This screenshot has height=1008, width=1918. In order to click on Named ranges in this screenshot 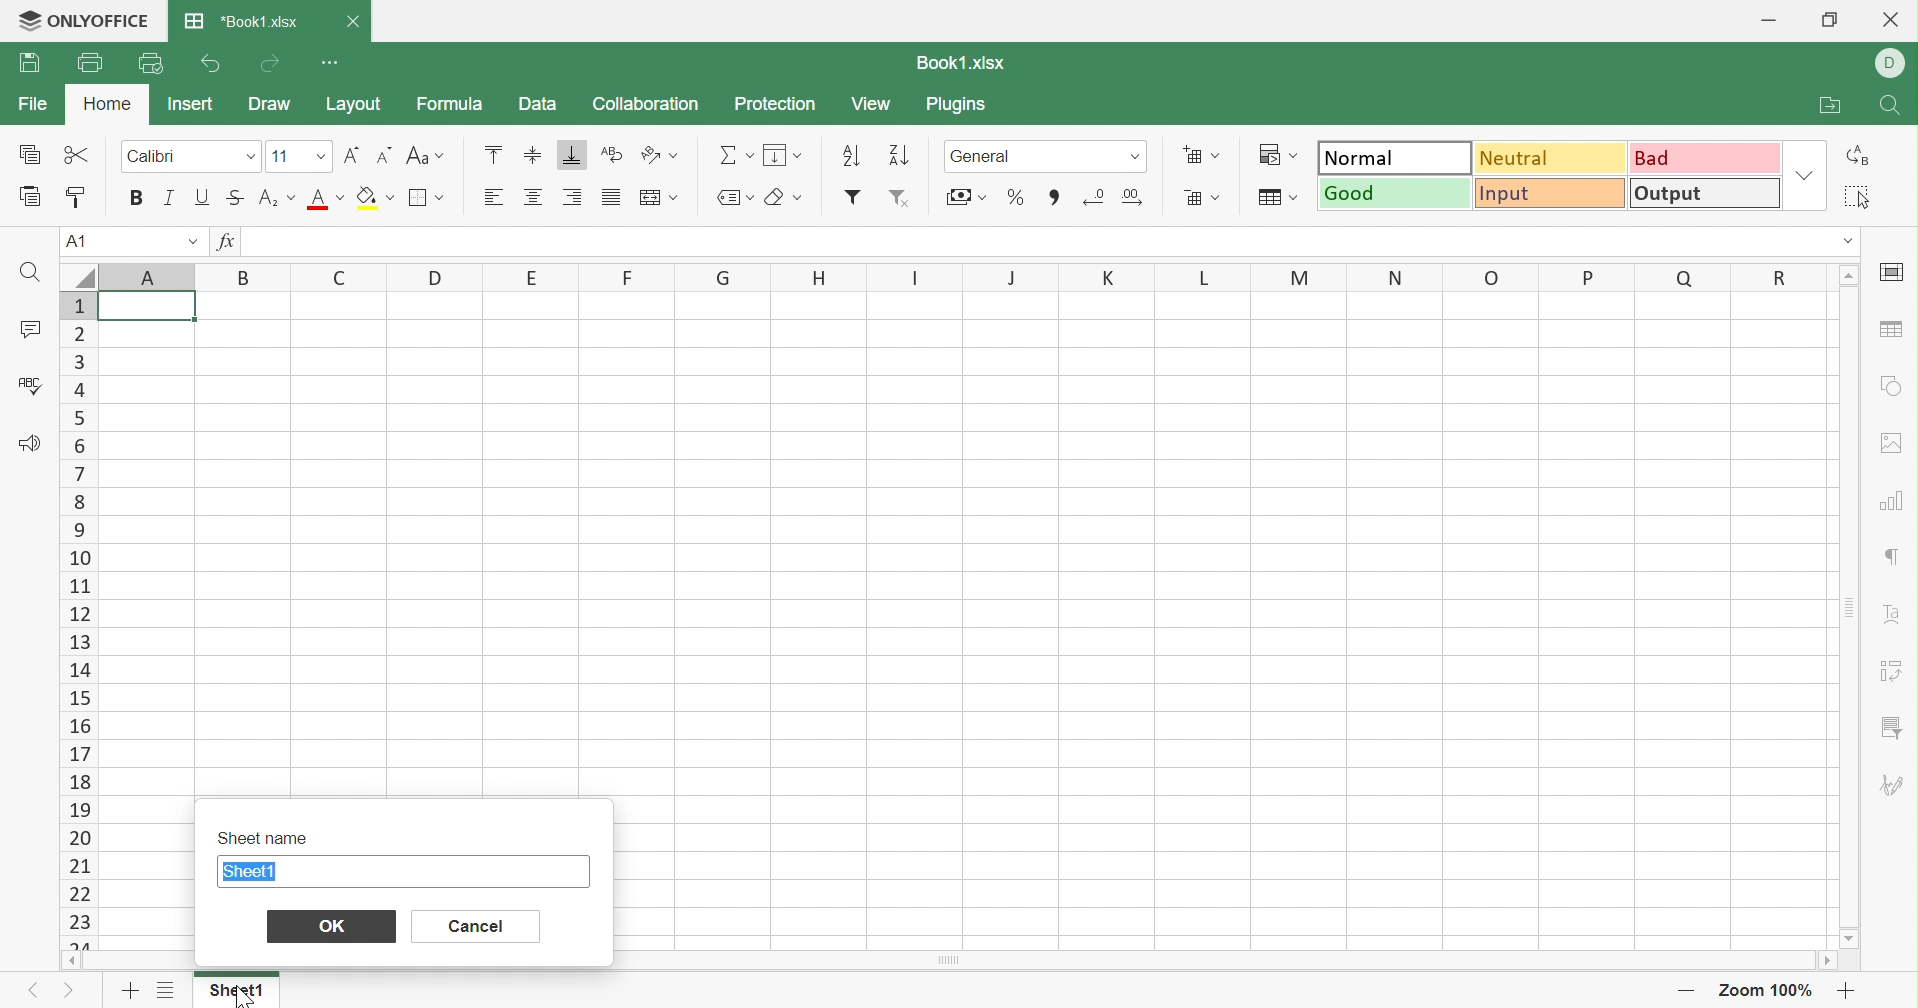, I will do `click(737, 196)`.